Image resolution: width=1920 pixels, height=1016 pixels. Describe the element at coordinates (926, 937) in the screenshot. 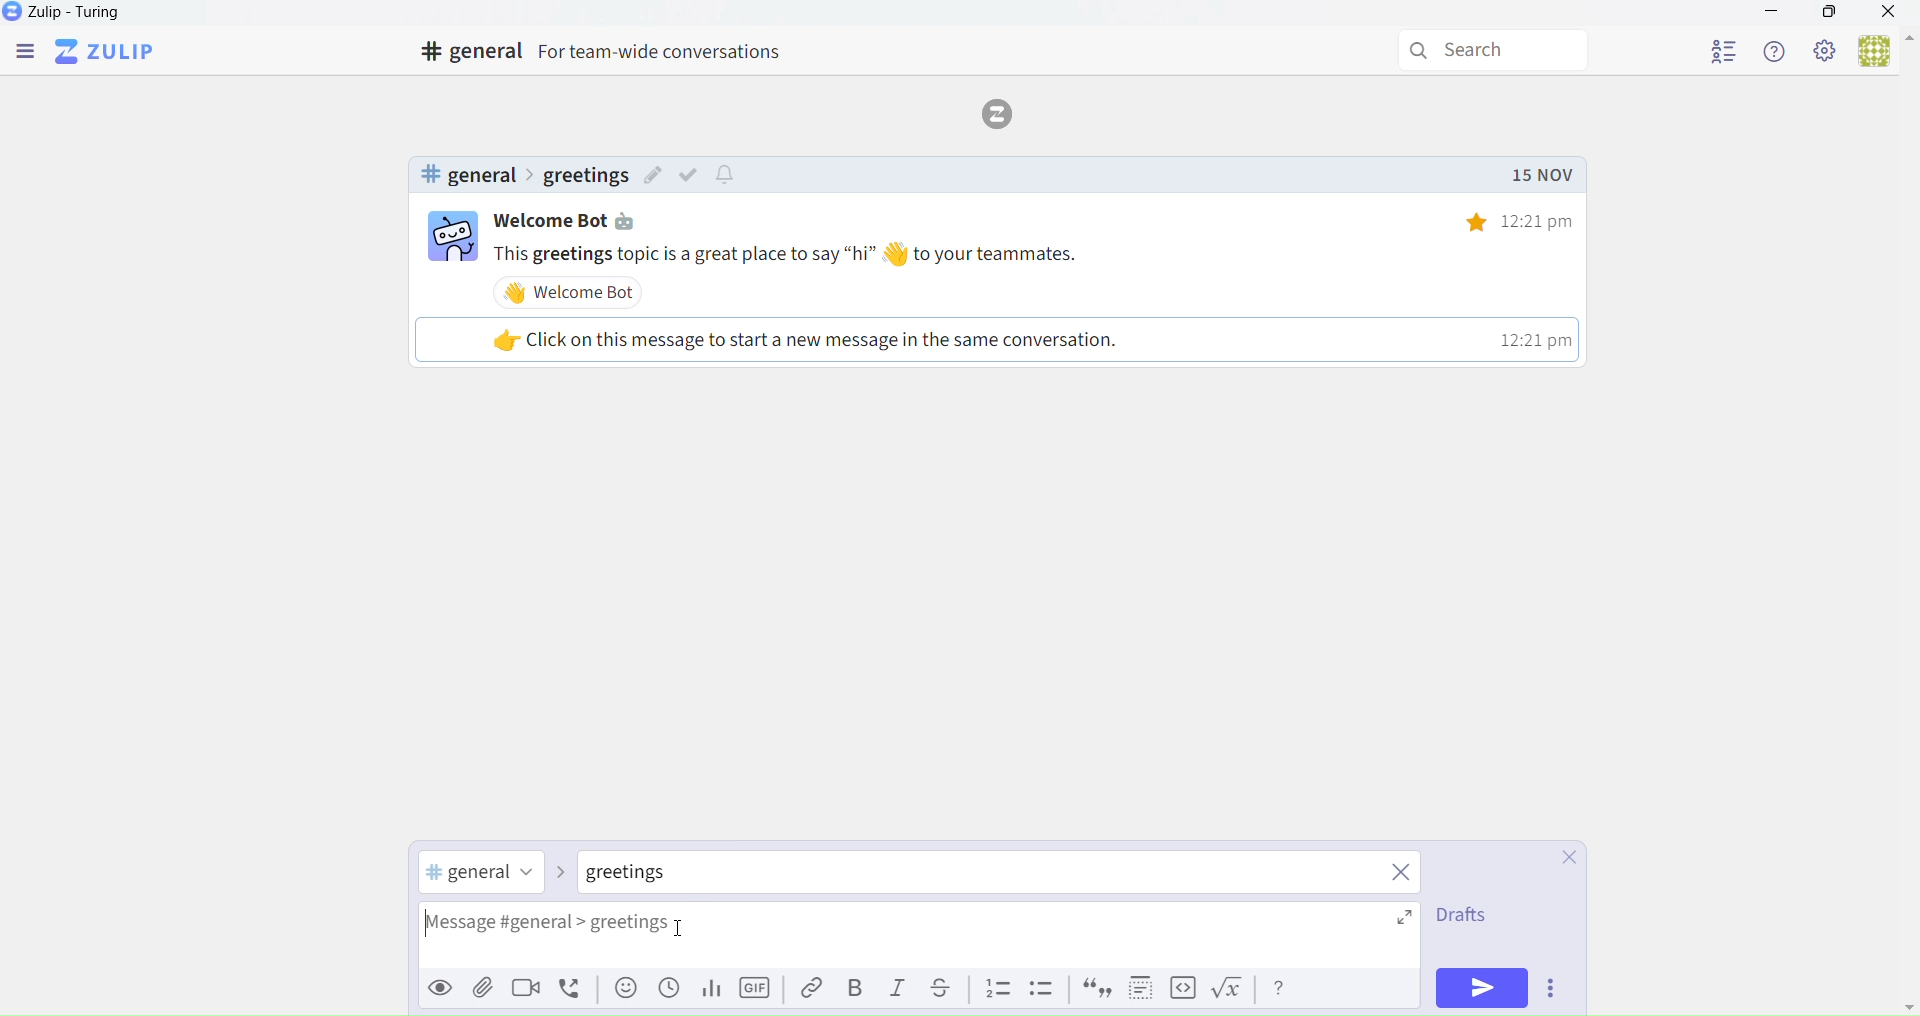

I see `Message` at that location.